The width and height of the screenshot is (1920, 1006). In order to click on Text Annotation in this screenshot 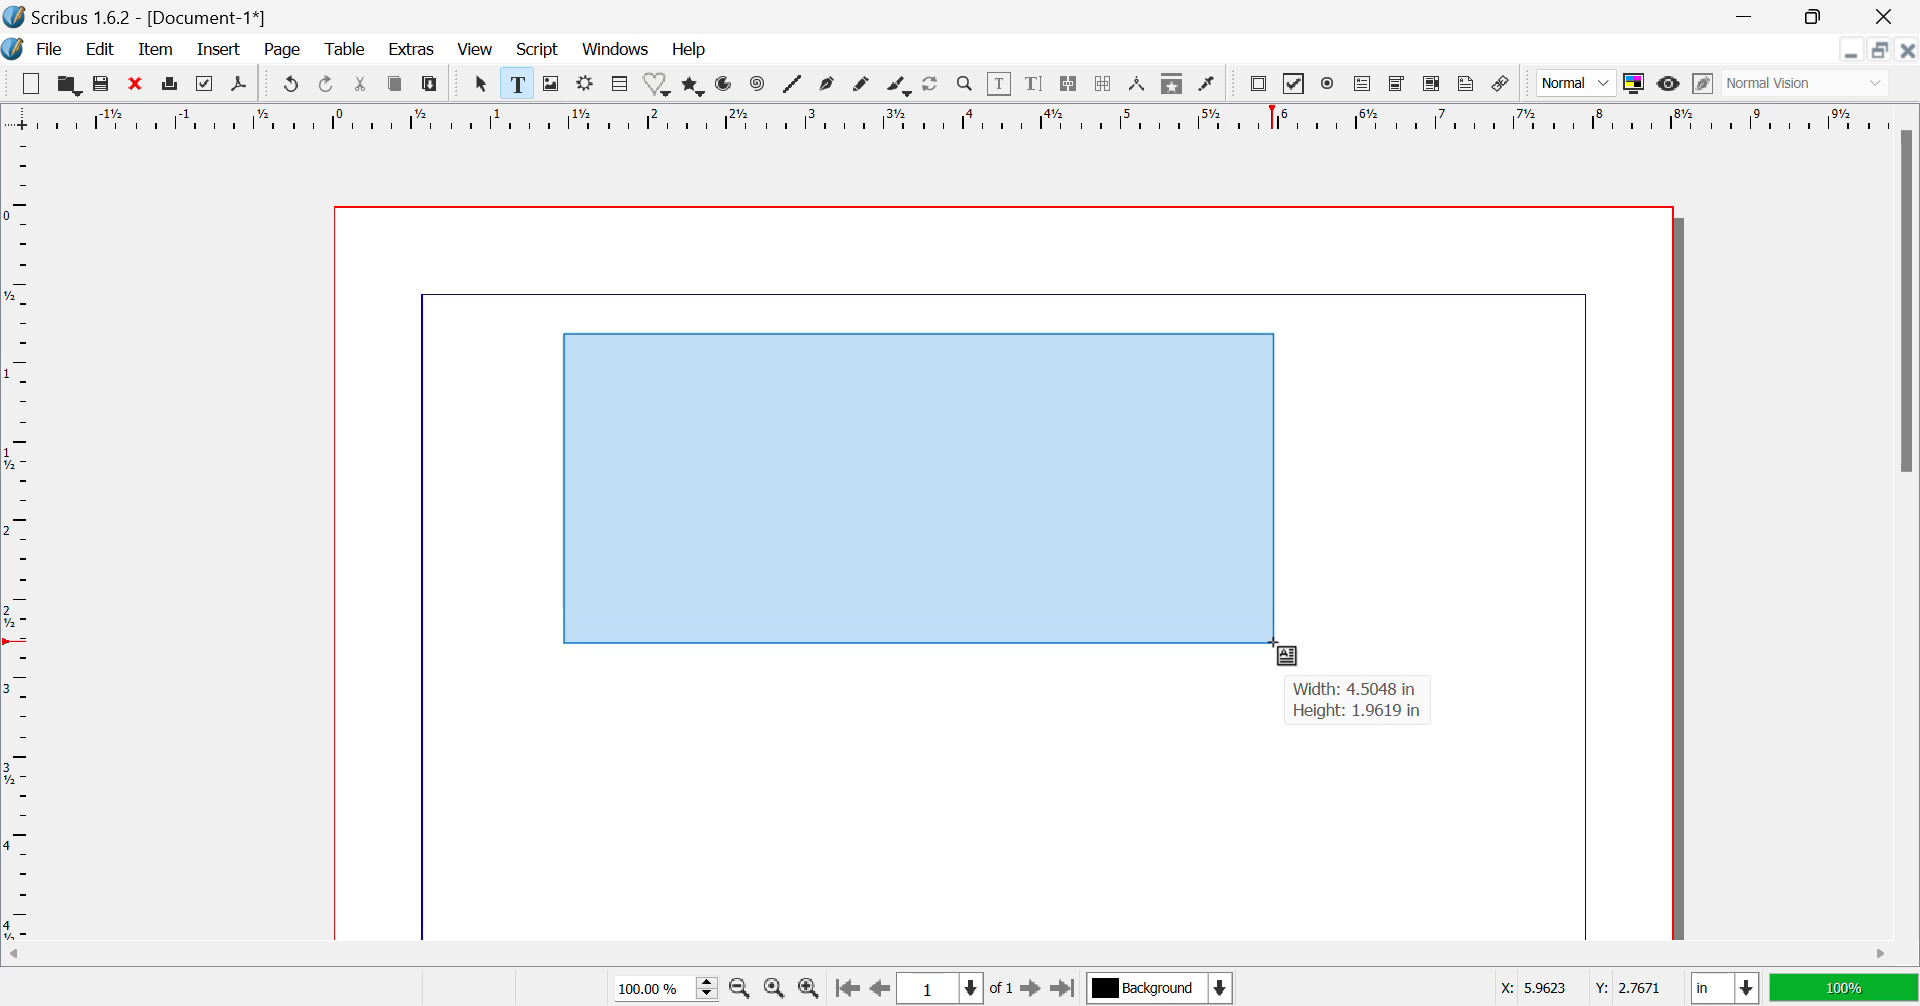, I will do `click(1468, 85)`.